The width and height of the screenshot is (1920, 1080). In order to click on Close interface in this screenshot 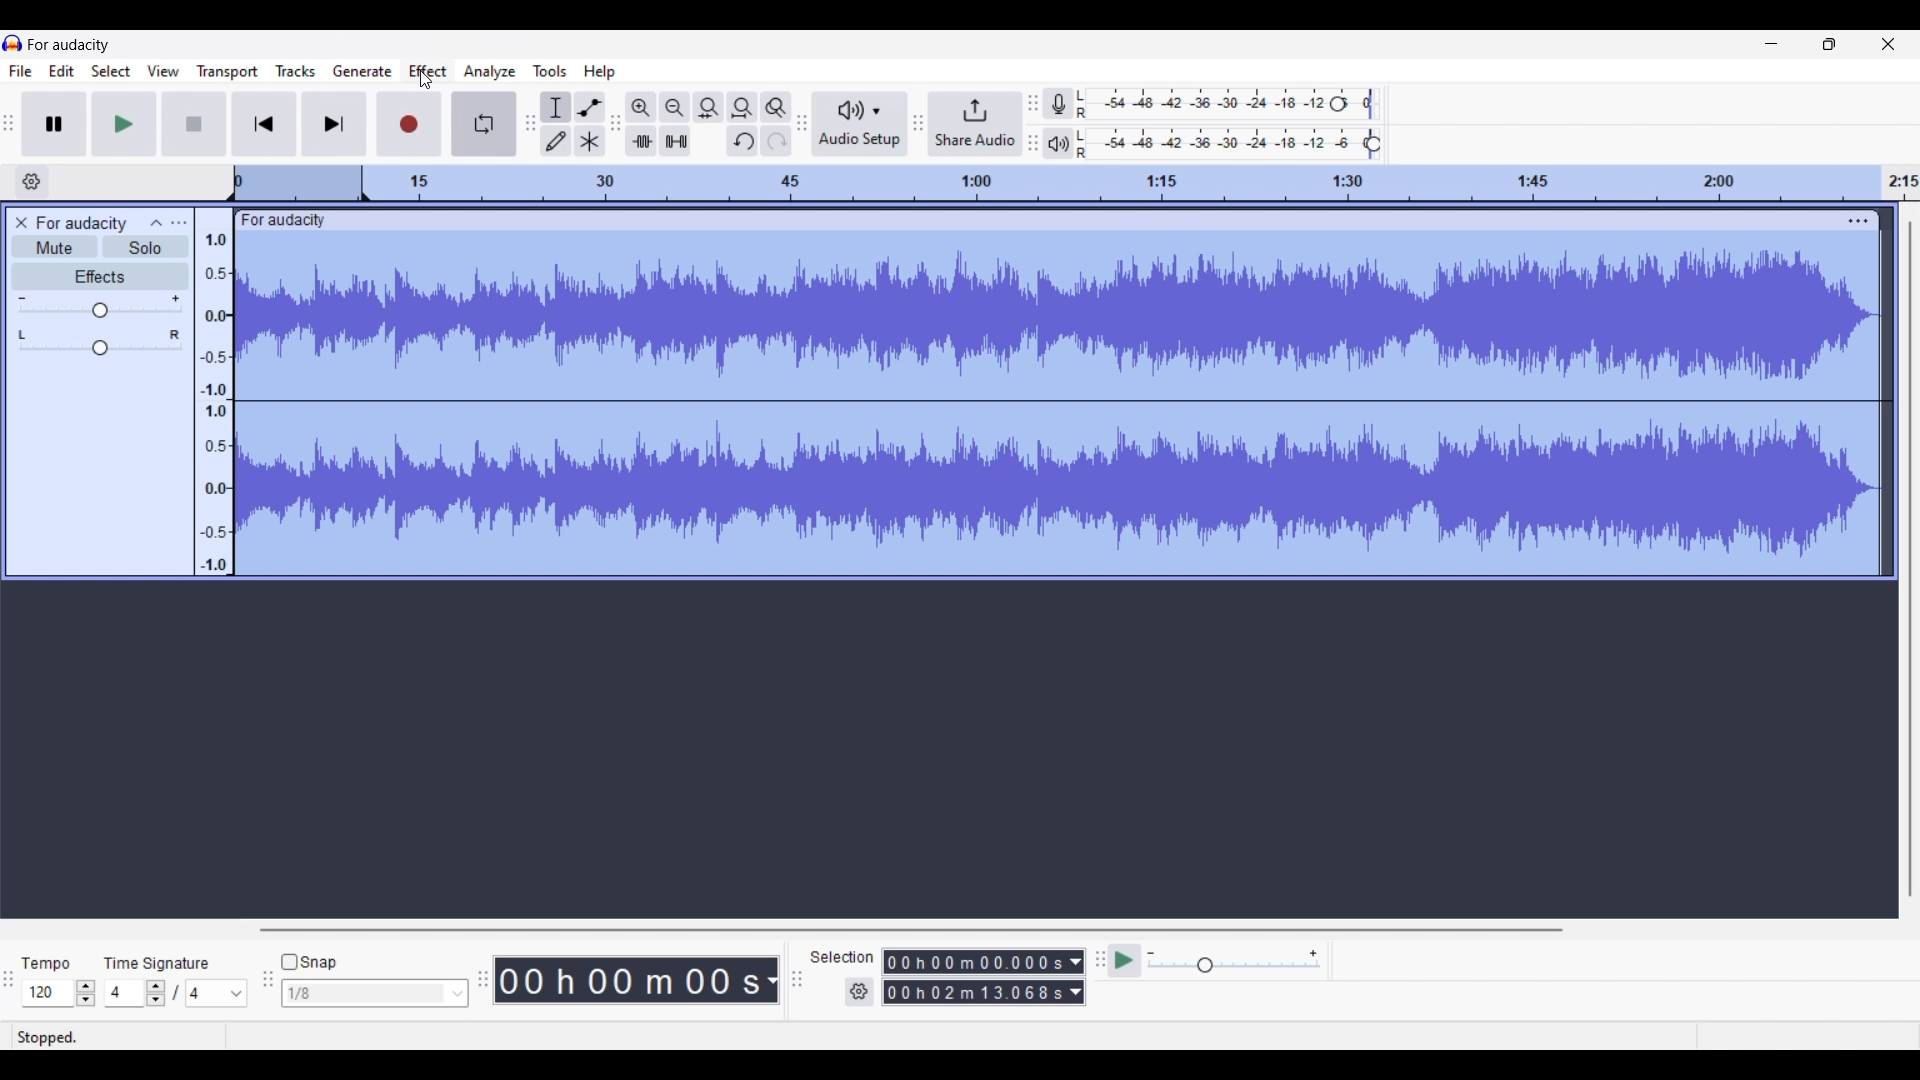, I will do `click(1888, 44)`.